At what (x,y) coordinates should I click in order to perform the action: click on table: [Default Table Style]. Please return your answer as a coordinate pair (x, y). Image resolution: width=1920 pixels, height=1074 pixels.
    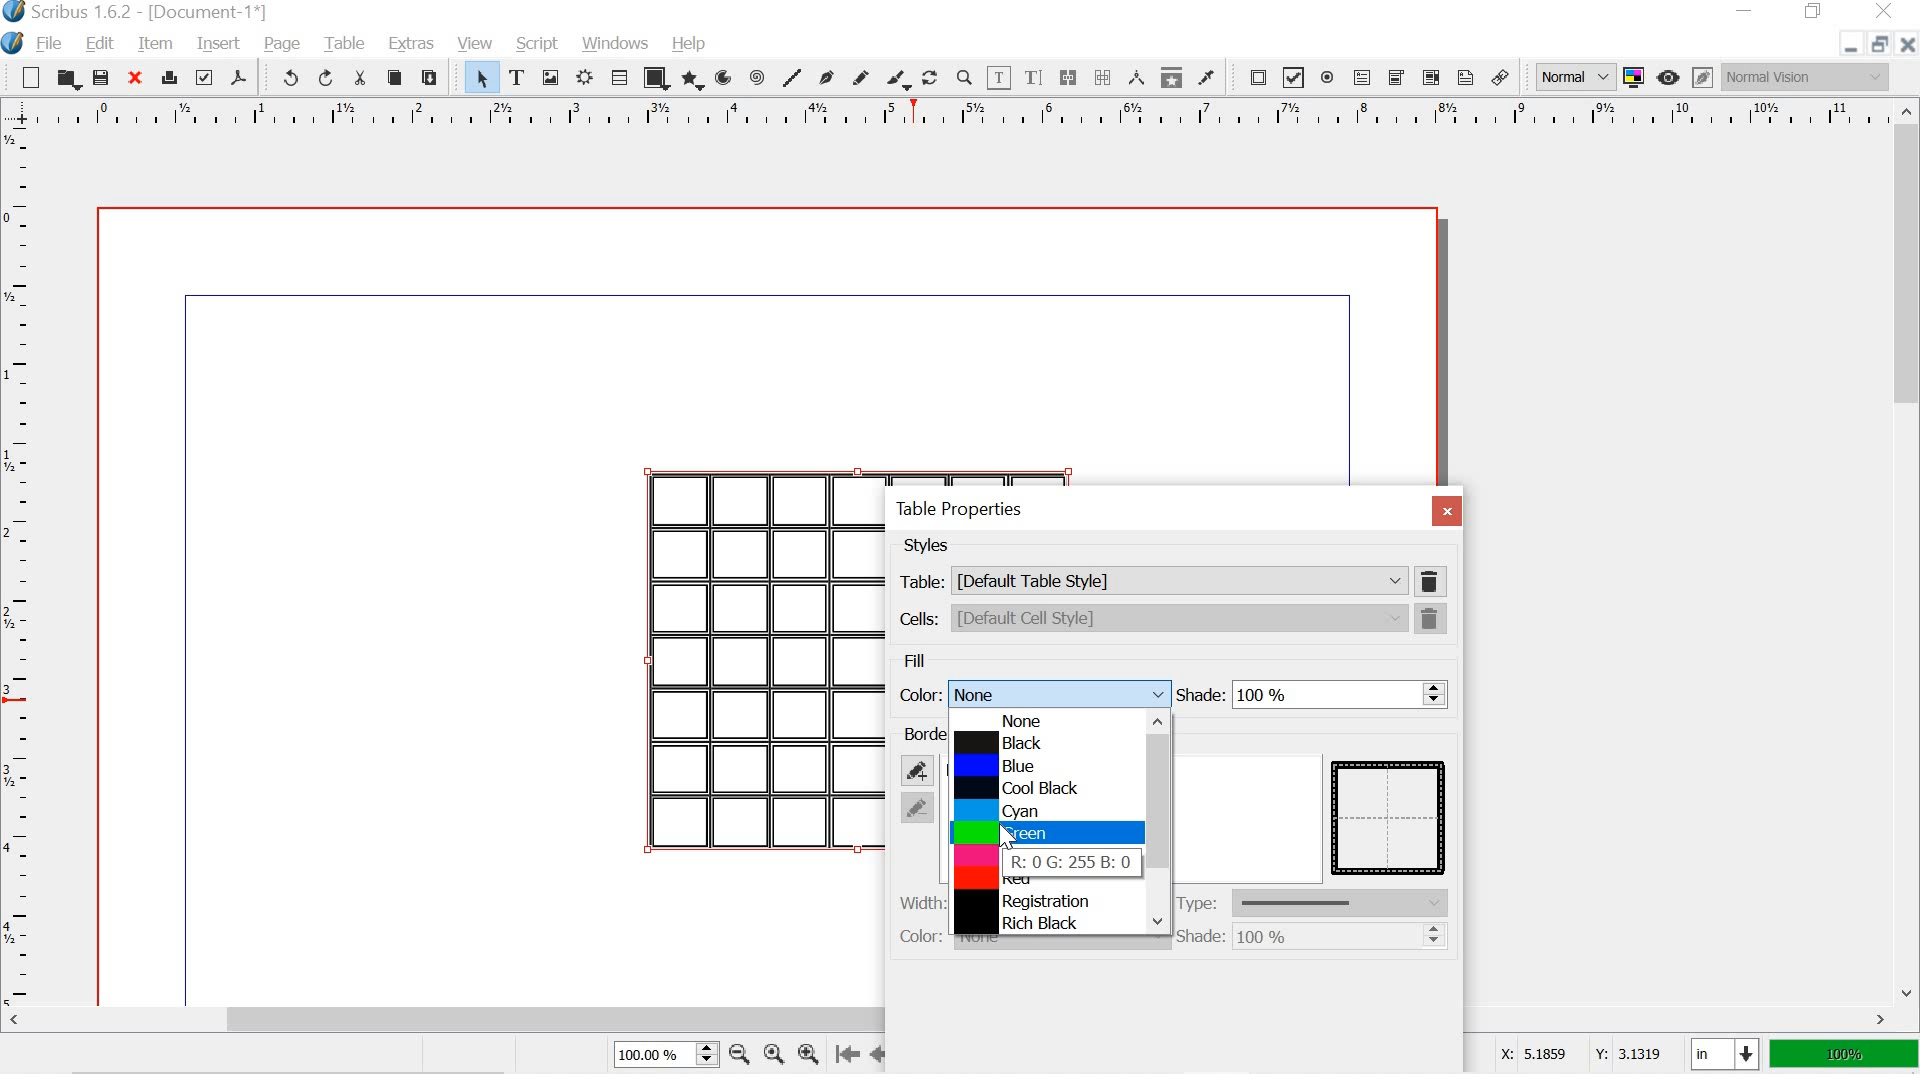
    Looking at the image, I should click on (1151, 580).